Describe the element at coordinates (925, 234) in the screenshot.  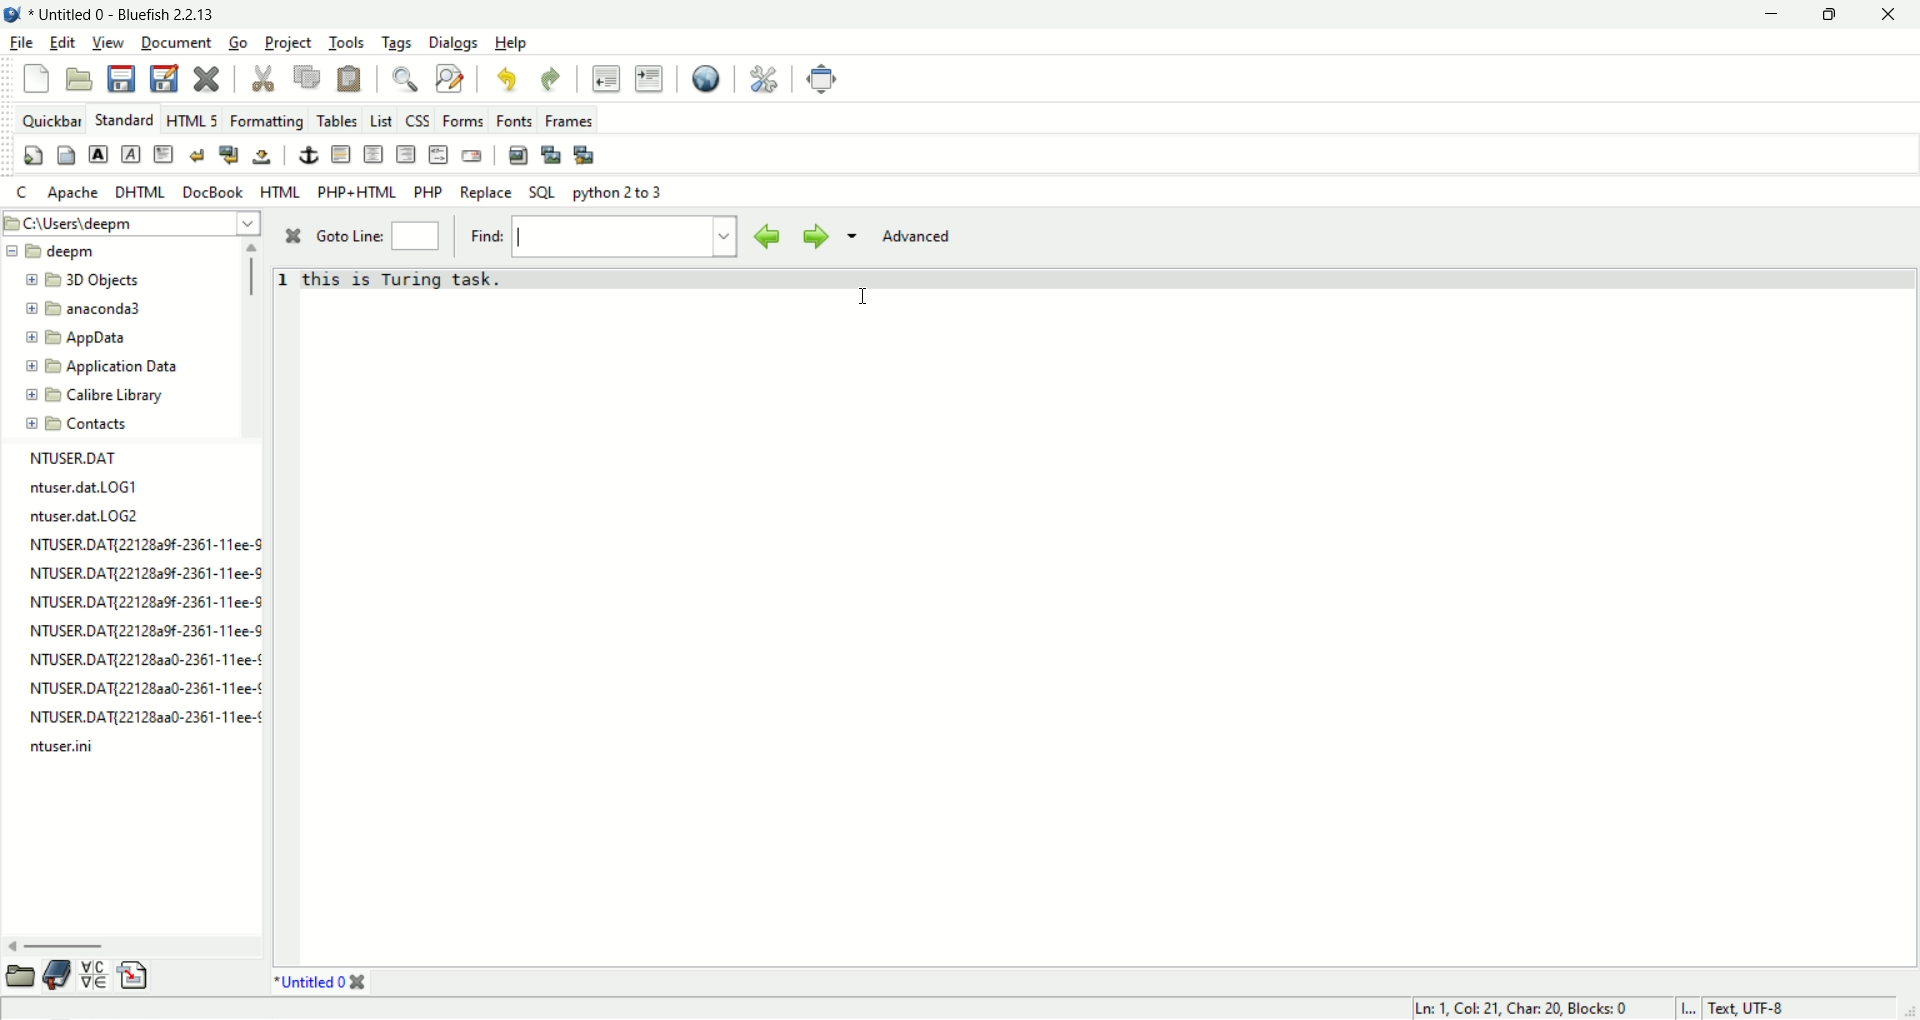
I see `advanced` at that location.